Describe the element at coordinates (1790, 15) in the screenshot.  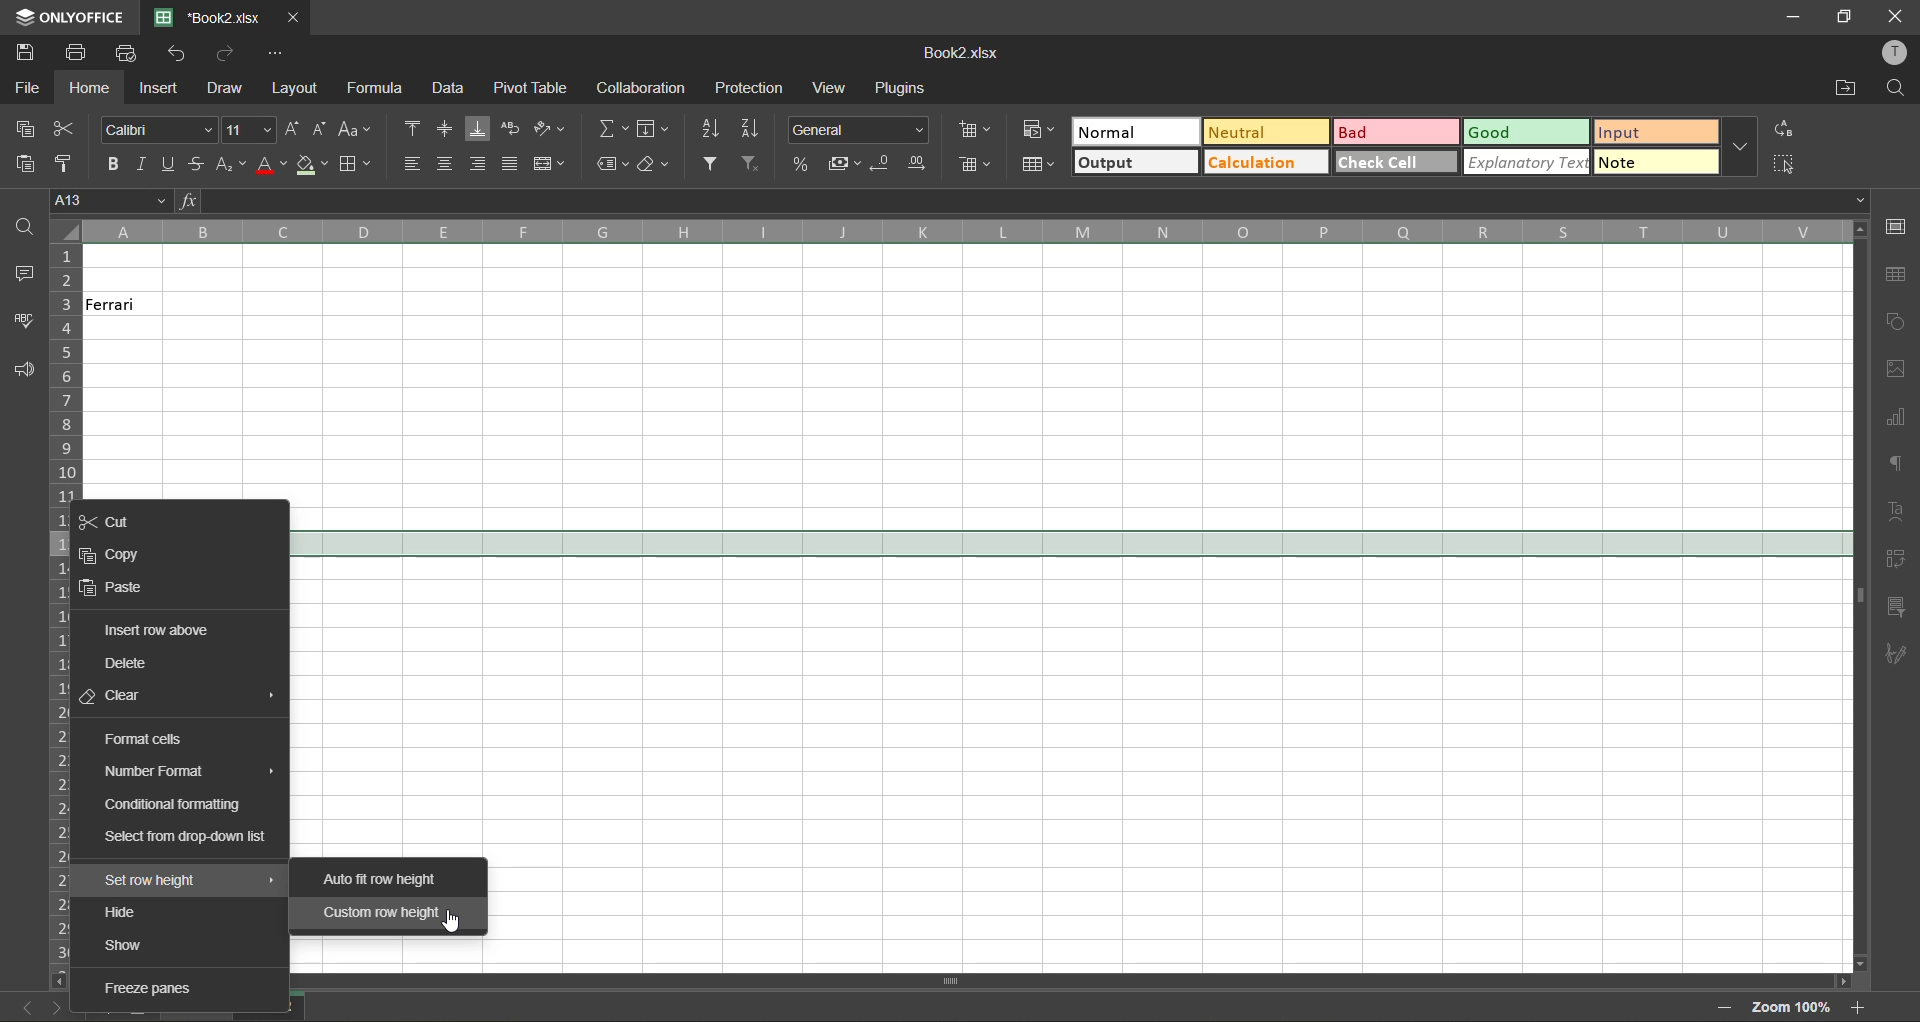
I see `minimize` at that location.